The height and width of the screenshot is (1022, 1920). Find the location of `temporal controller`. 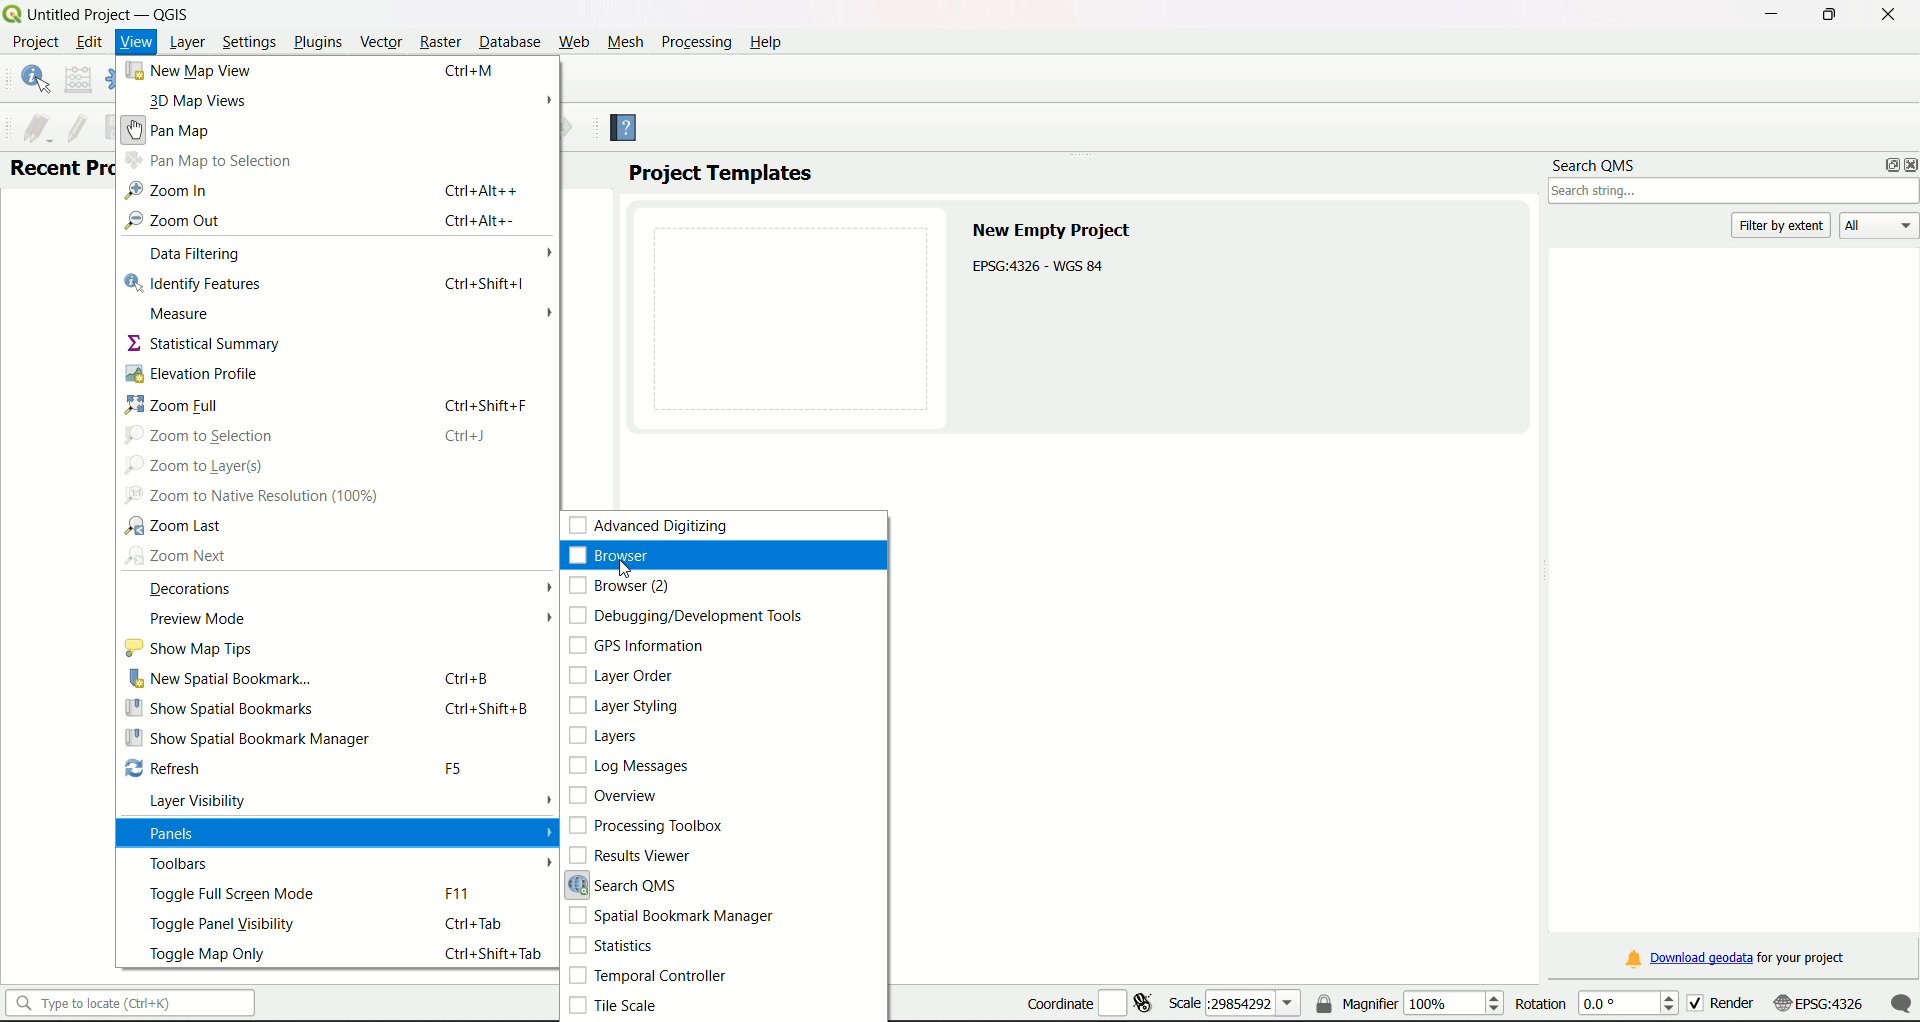

temporal controller is located at coordinates (651, 975).